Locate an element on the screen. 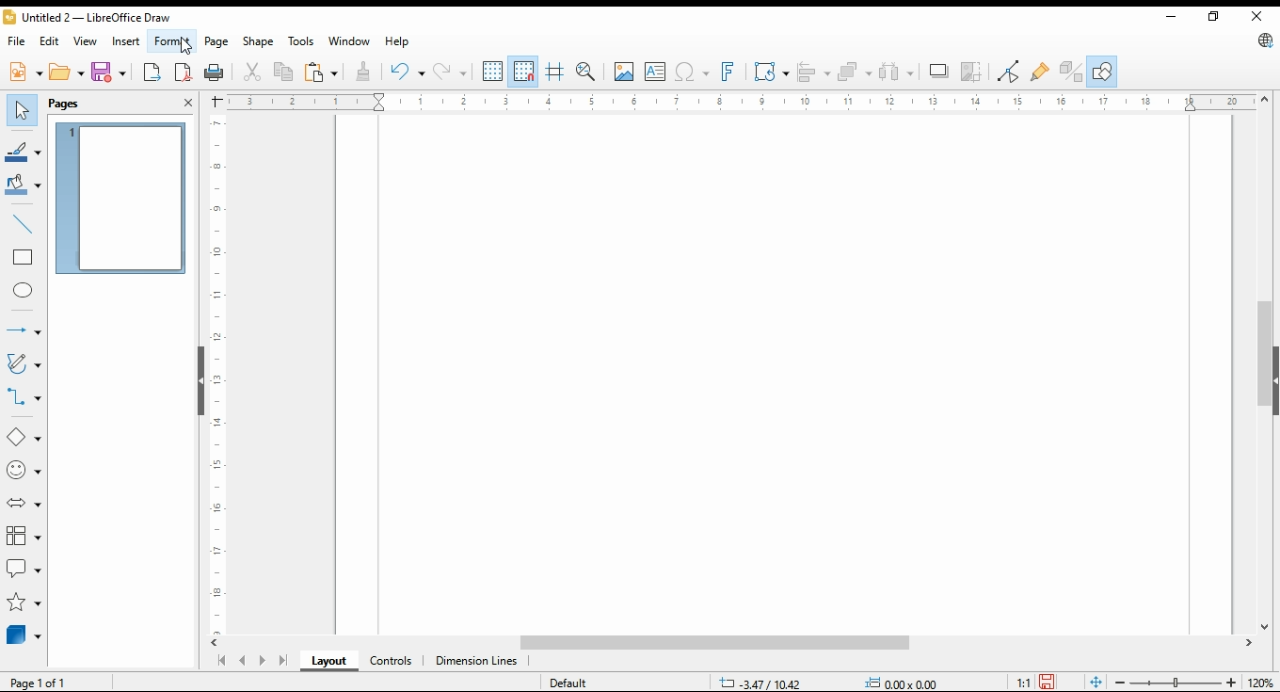  clone formatting is located at coordinates (367, 72).